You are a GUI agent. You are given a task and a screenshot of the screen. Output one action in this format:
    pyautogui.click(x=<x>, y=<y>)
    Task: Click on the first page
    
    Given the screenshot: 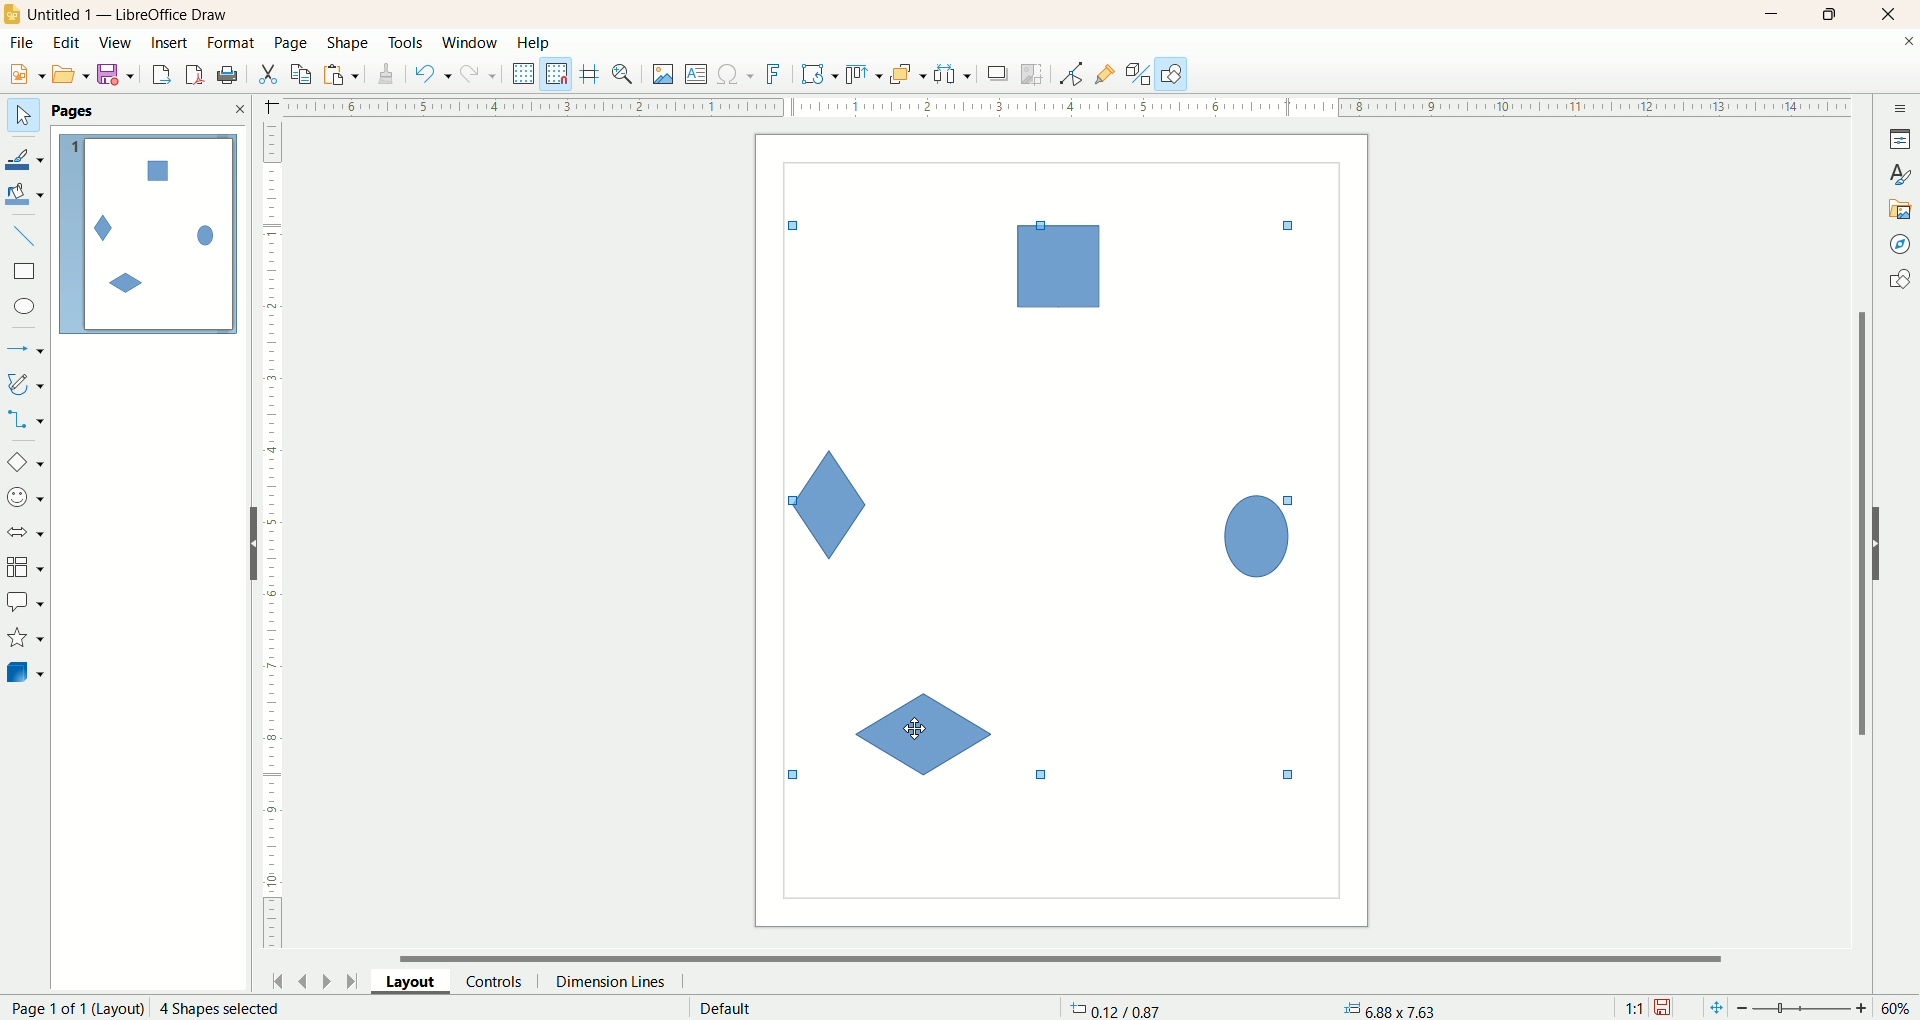 What is the action you would take?
    pyautogui.click(x=274, y=978)
    